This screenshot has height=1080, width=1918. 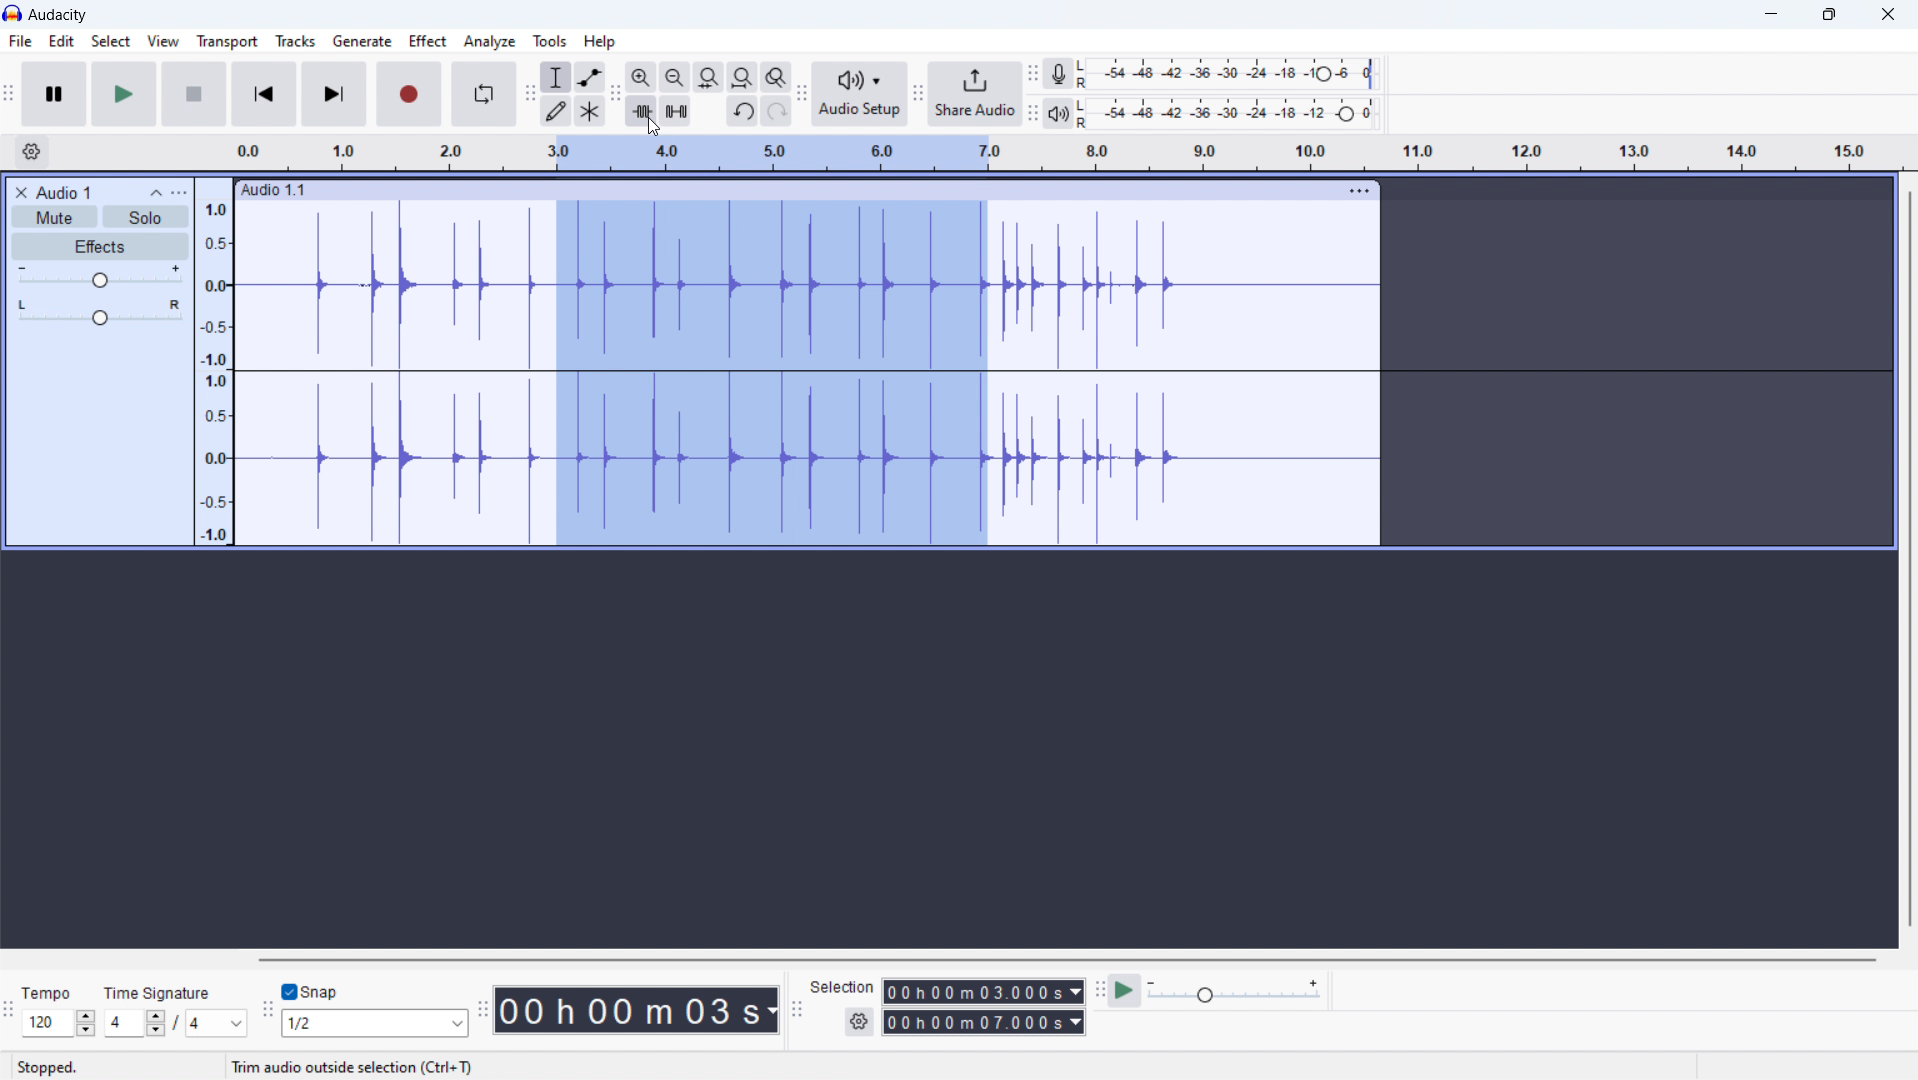 What do you see at coordinates (550, 40) in the screenshot?
I see `tools` at bounding box center [550, 40].